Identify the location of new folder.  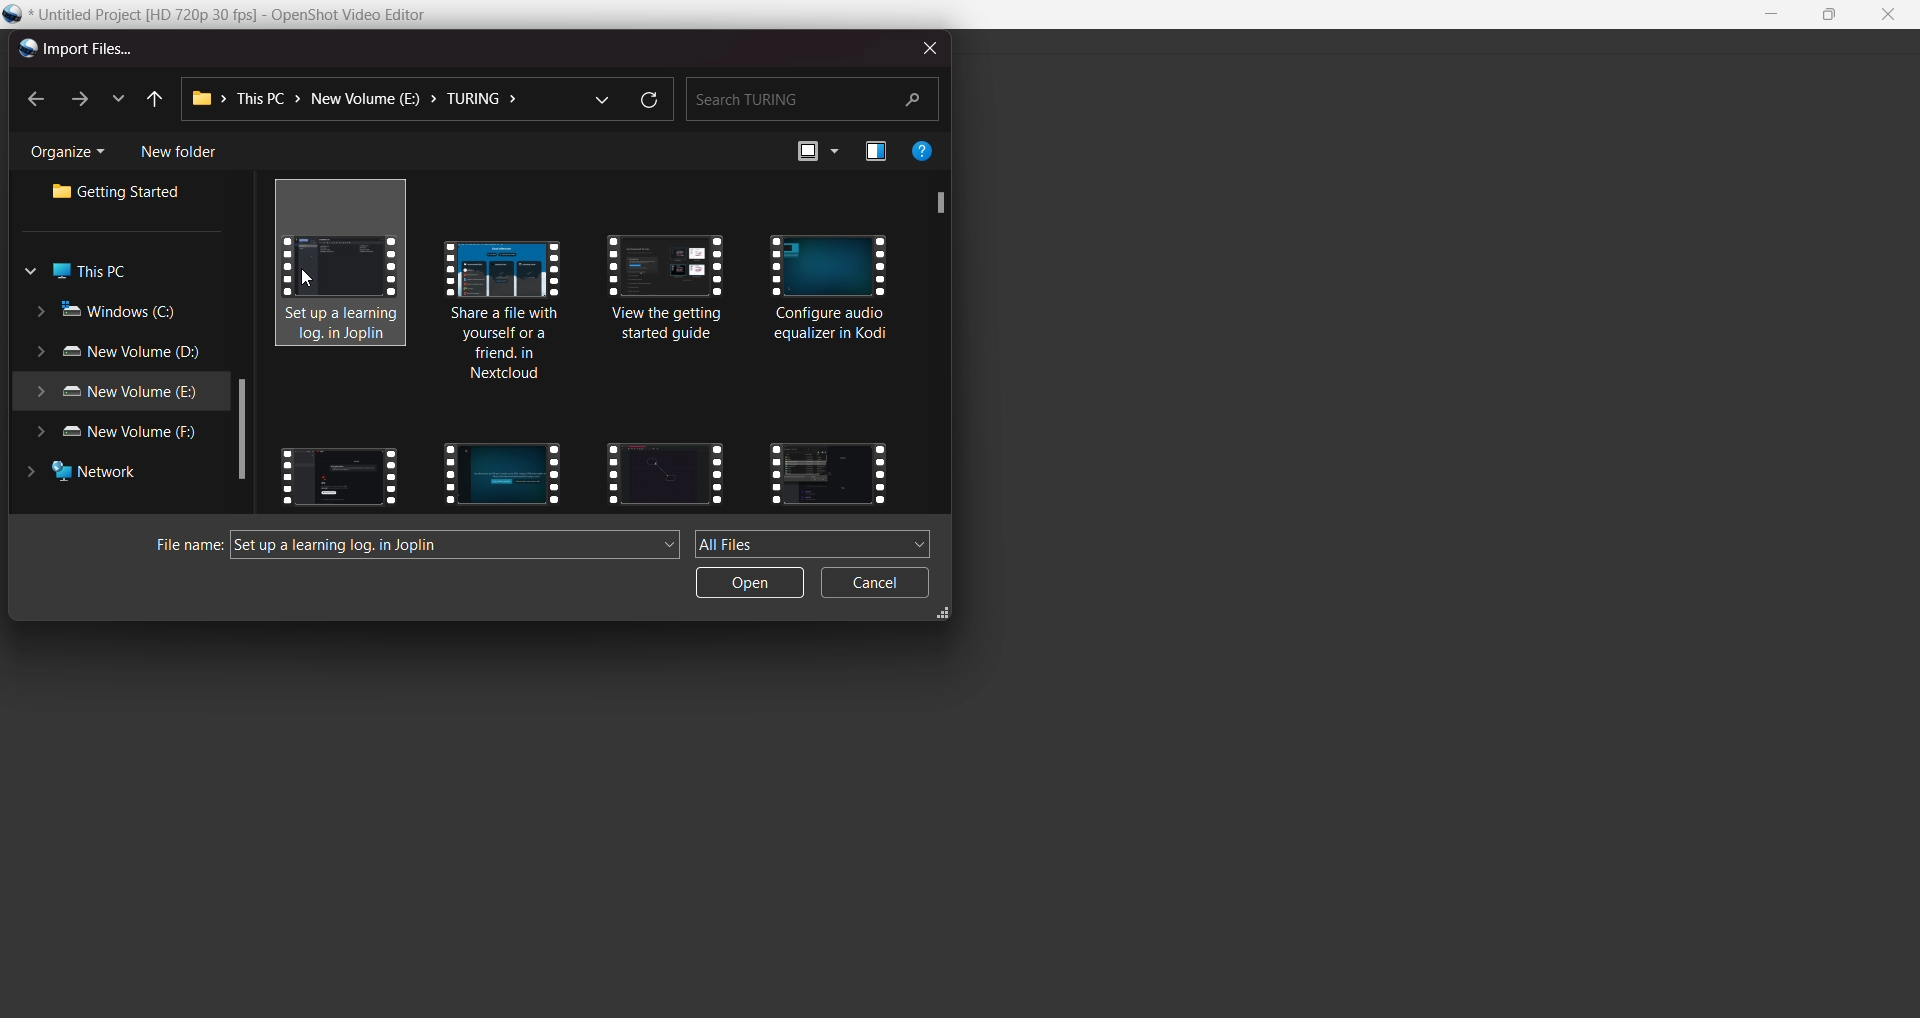
(179, 152).